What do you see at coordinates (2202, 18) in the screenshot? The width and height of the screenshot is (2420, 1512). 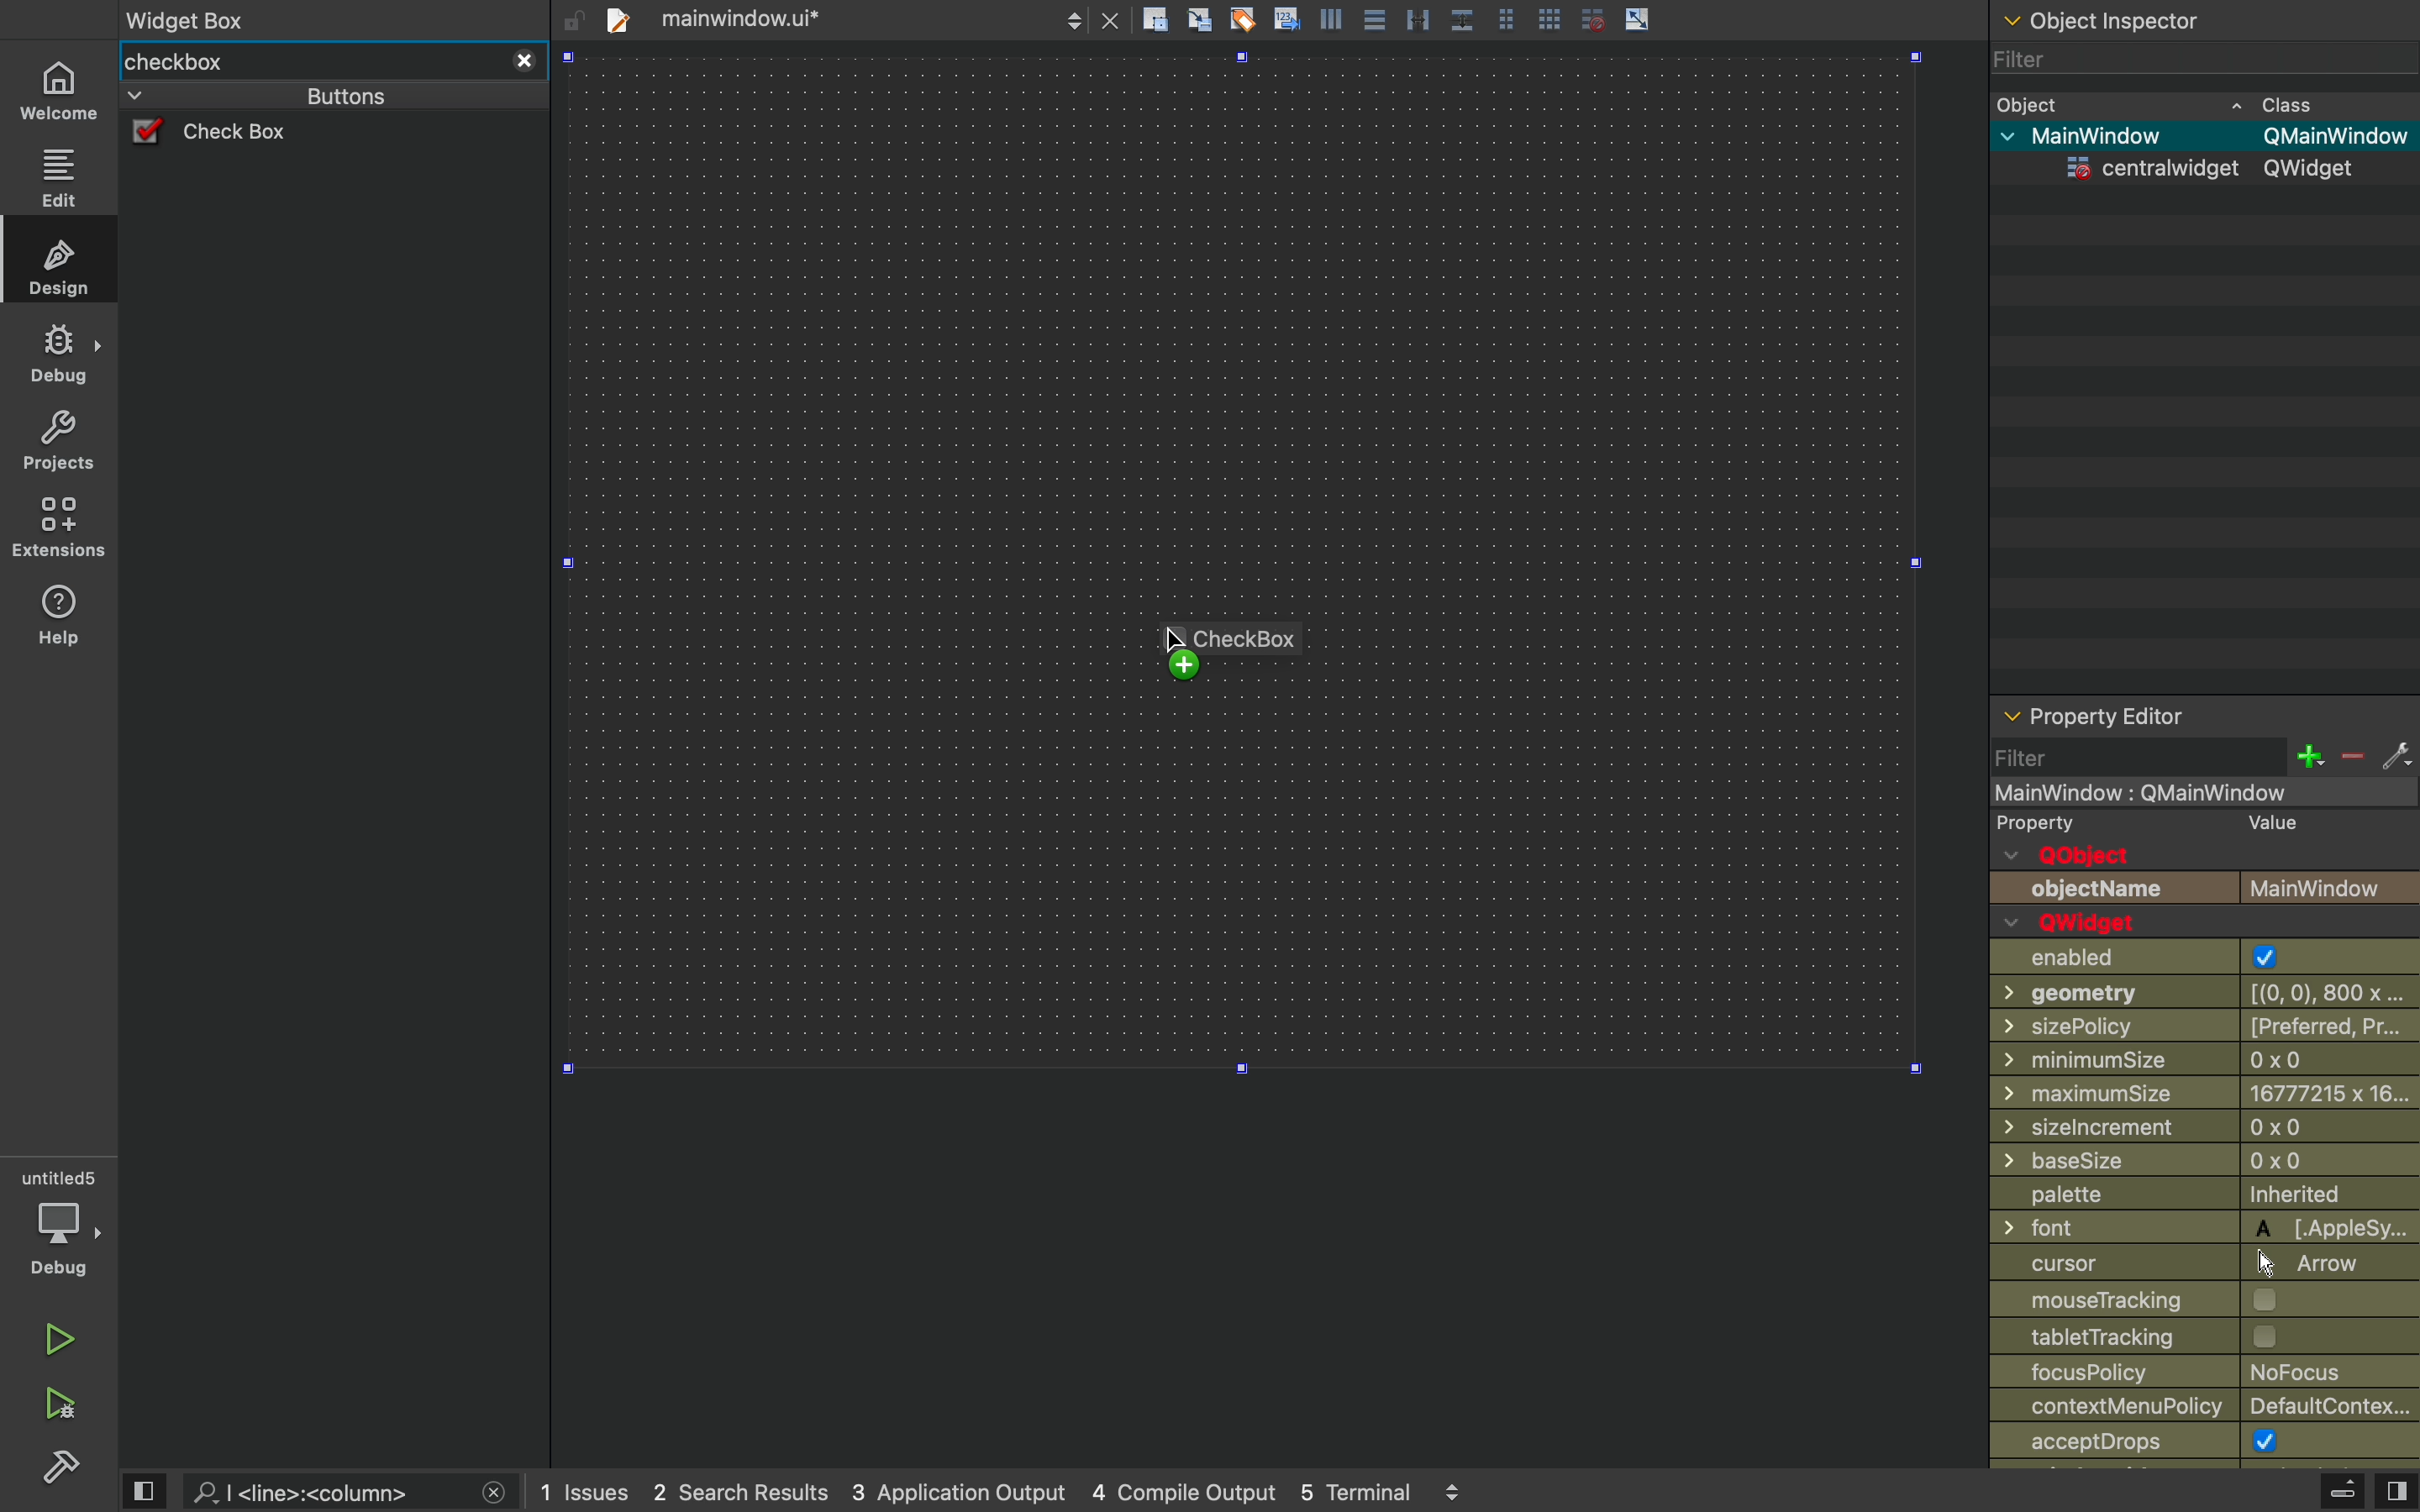 I see `object inspector` at bounding box center [2202, 18].